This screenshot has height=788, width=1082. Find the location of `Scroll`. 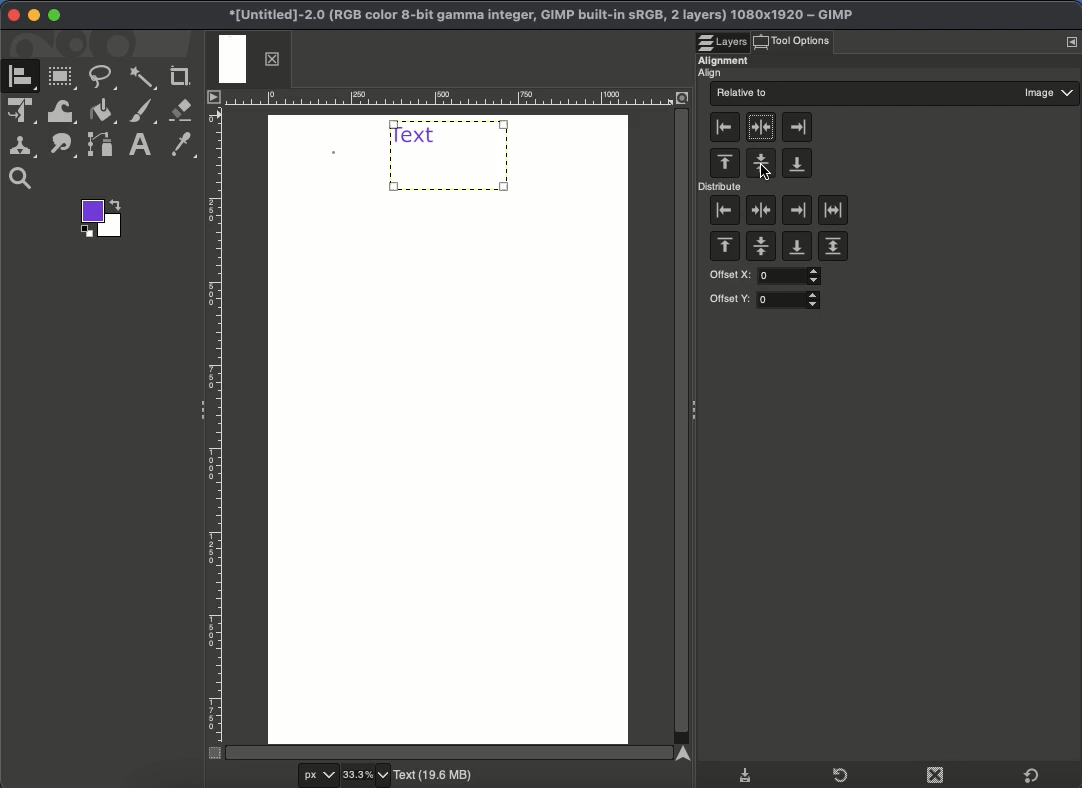

Scroll is located at coordinates (453, 751).